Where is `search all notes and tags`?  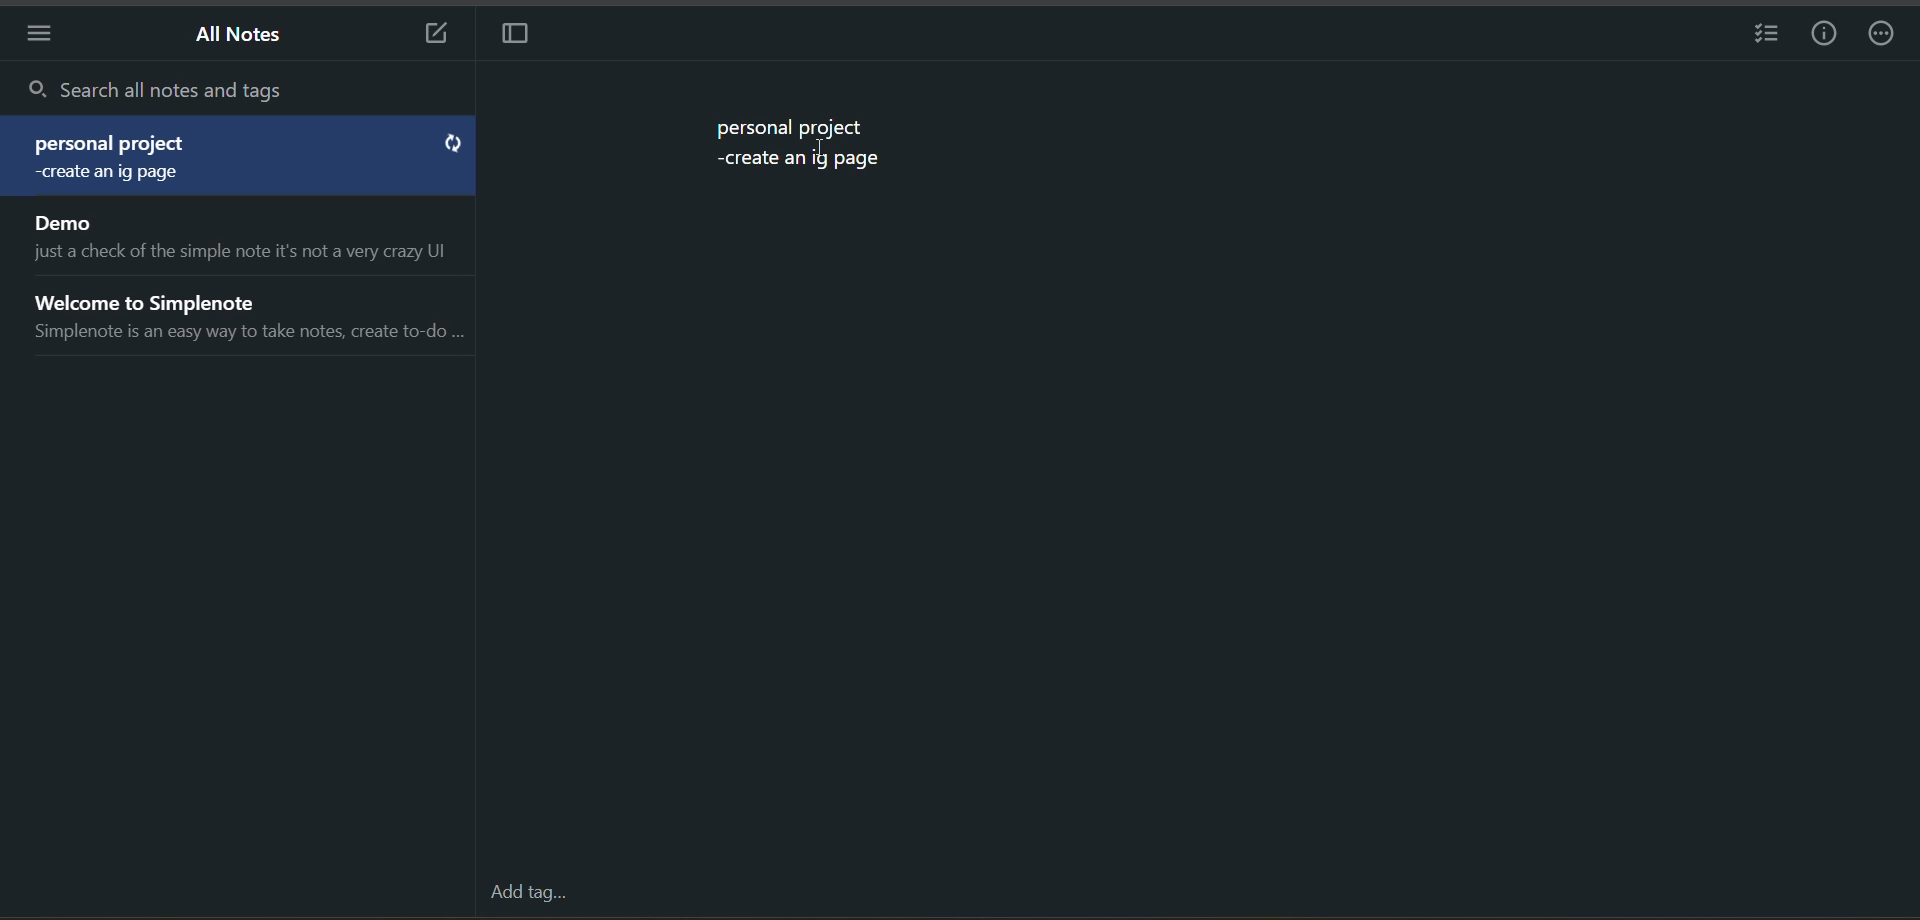
search all notes and tags is located at coordinates (246, 91).